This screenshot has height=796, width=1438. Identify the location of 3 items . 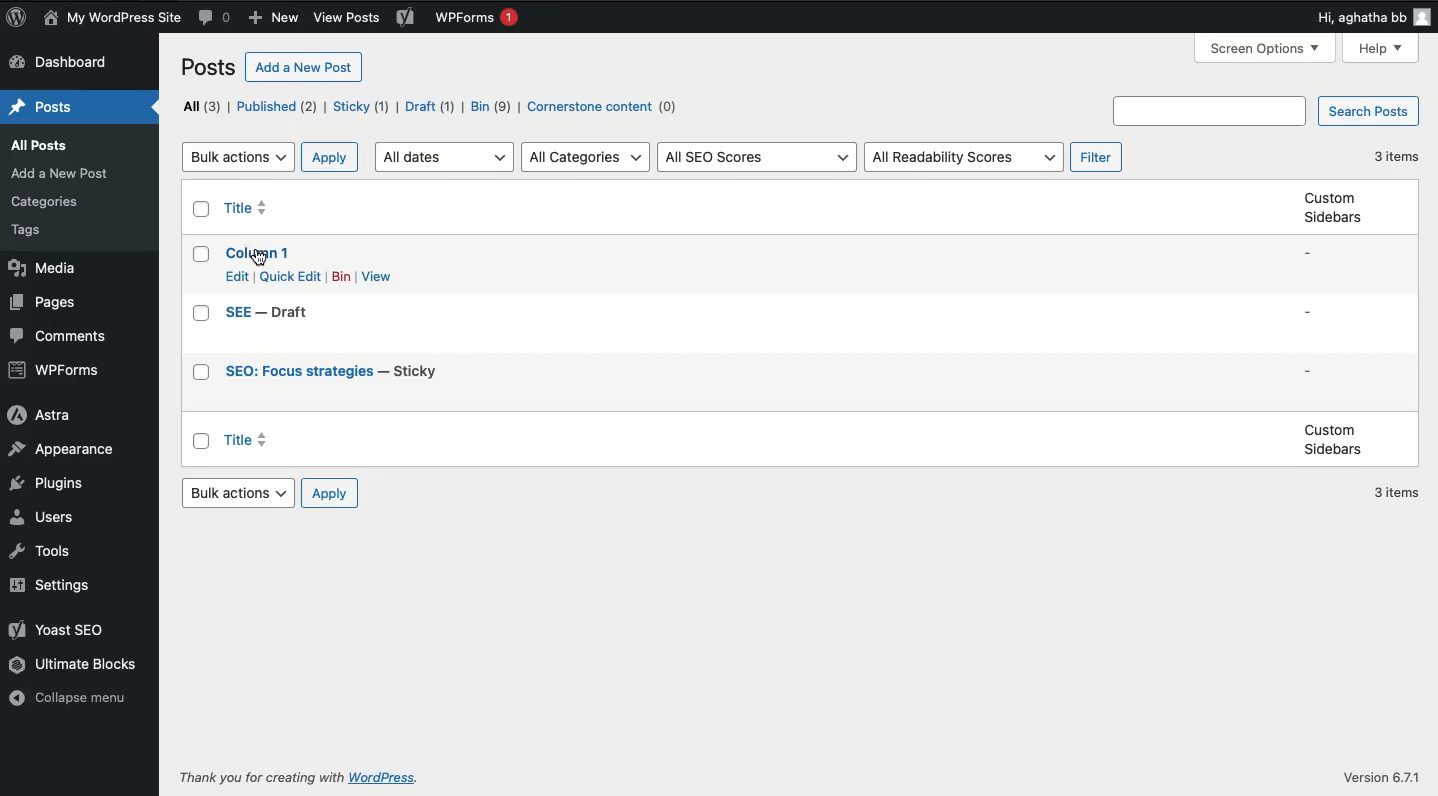
(1397, 156).